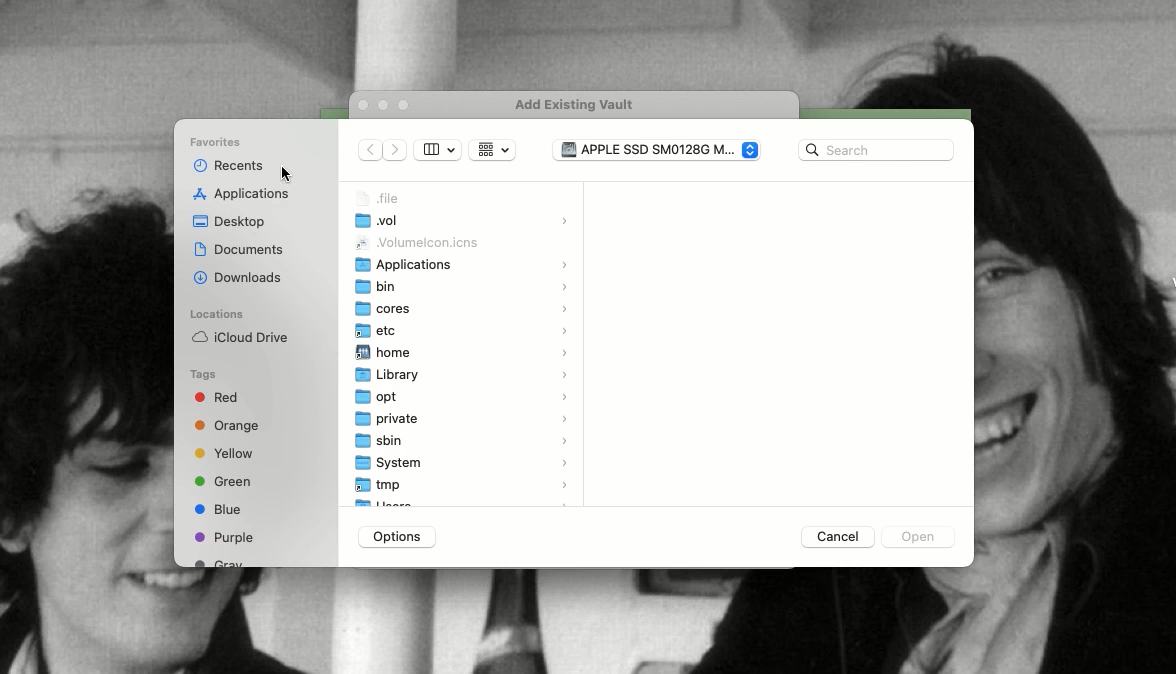  I want to click on sbin, so click(465, 440).